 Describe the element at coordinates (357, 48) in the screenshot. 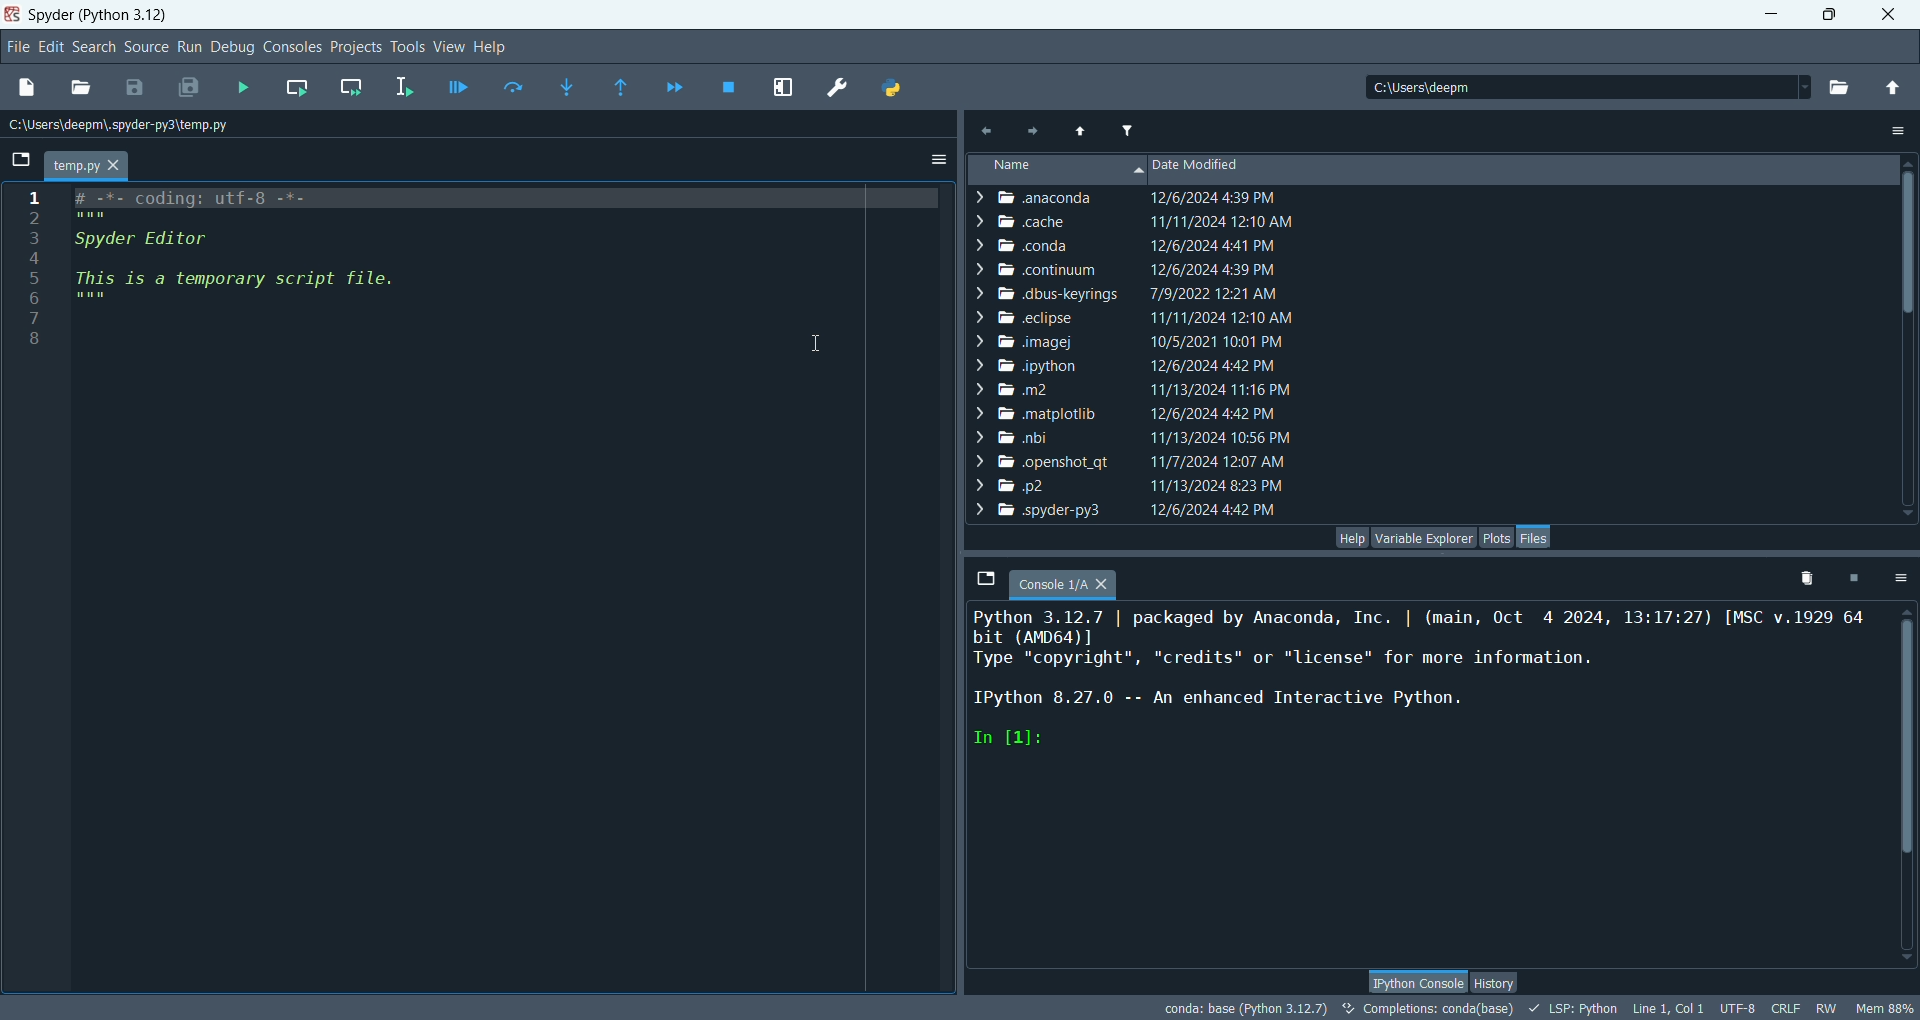

I see `projects` at that location.